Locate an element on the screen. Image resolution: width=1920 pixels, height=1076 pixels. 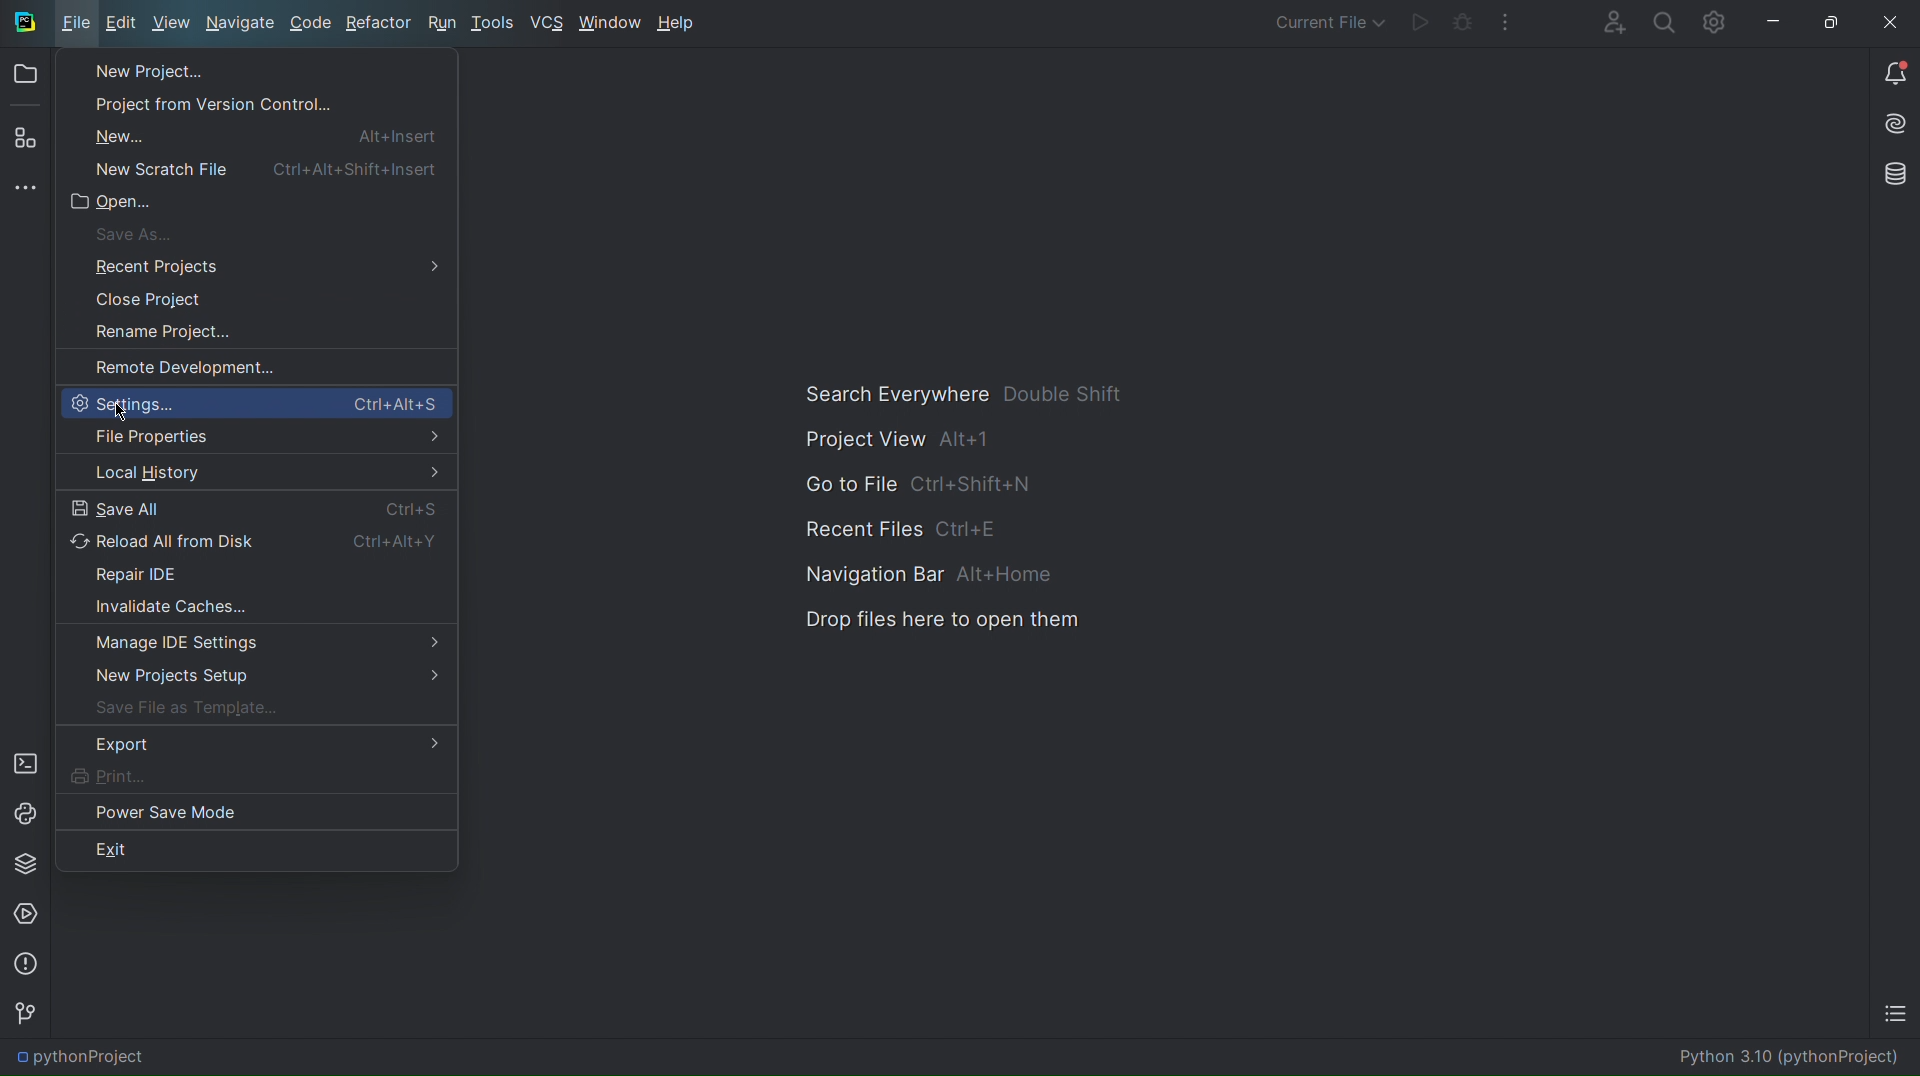
Manage IDE Settings is located at coordinates (257, 643).